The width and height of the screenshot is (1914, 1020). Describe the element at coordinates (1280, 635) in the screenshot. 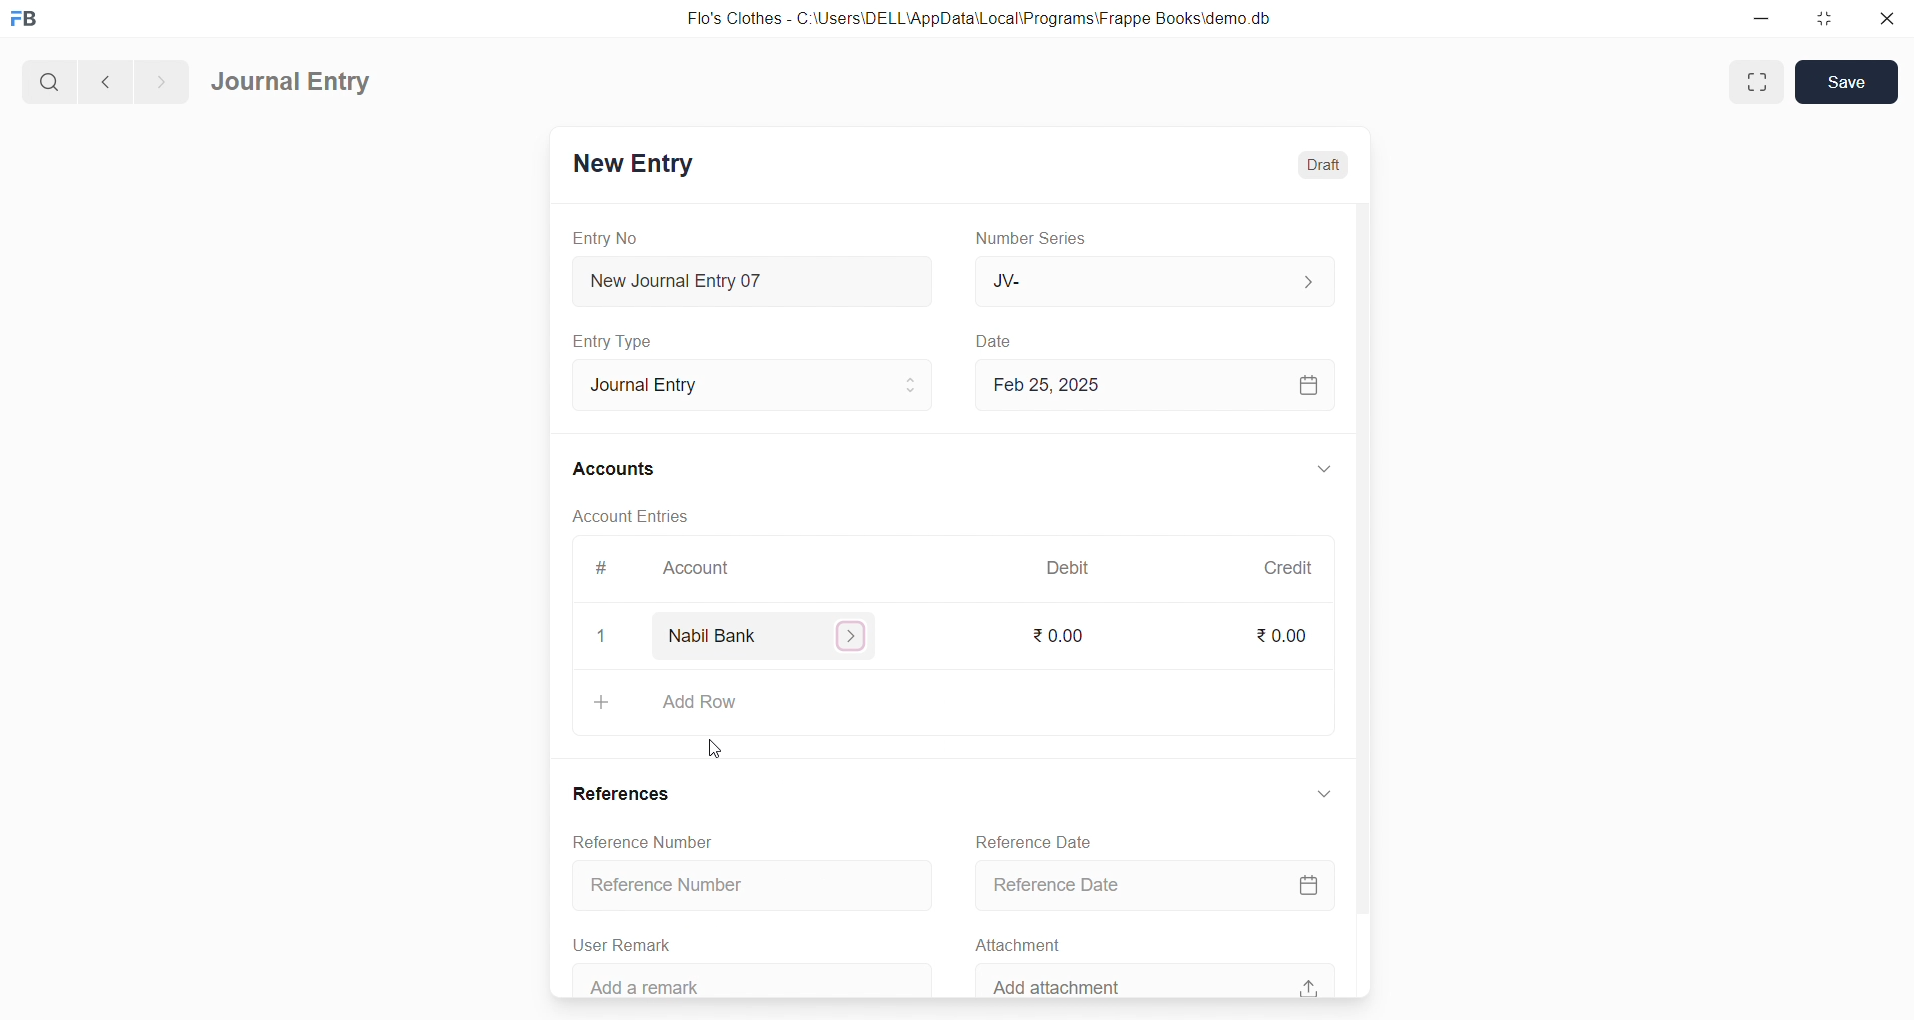

I see `₹ 0.00` at that location.